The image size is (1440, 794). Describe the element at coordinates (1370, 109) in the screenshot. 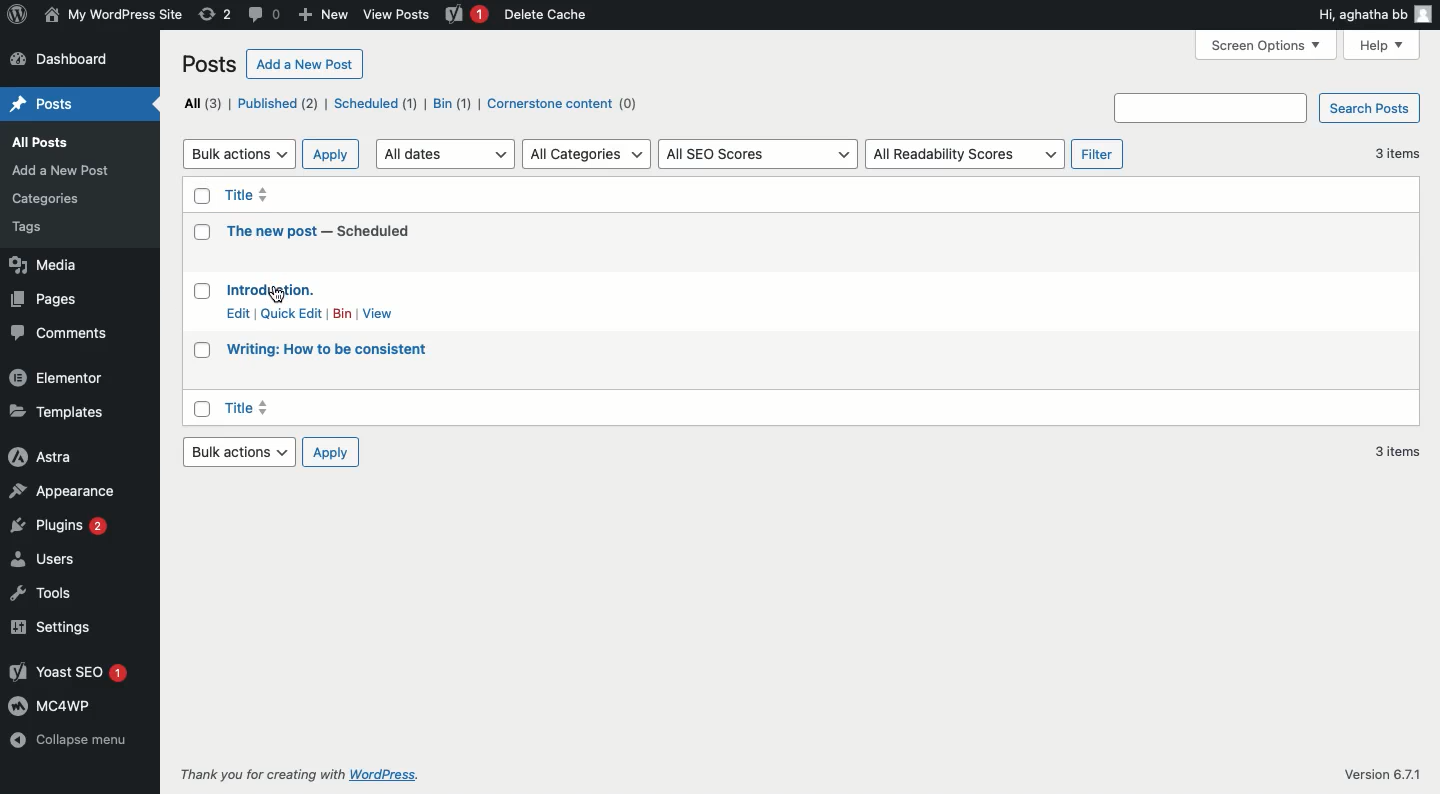

I see `Search Posts` at that location.